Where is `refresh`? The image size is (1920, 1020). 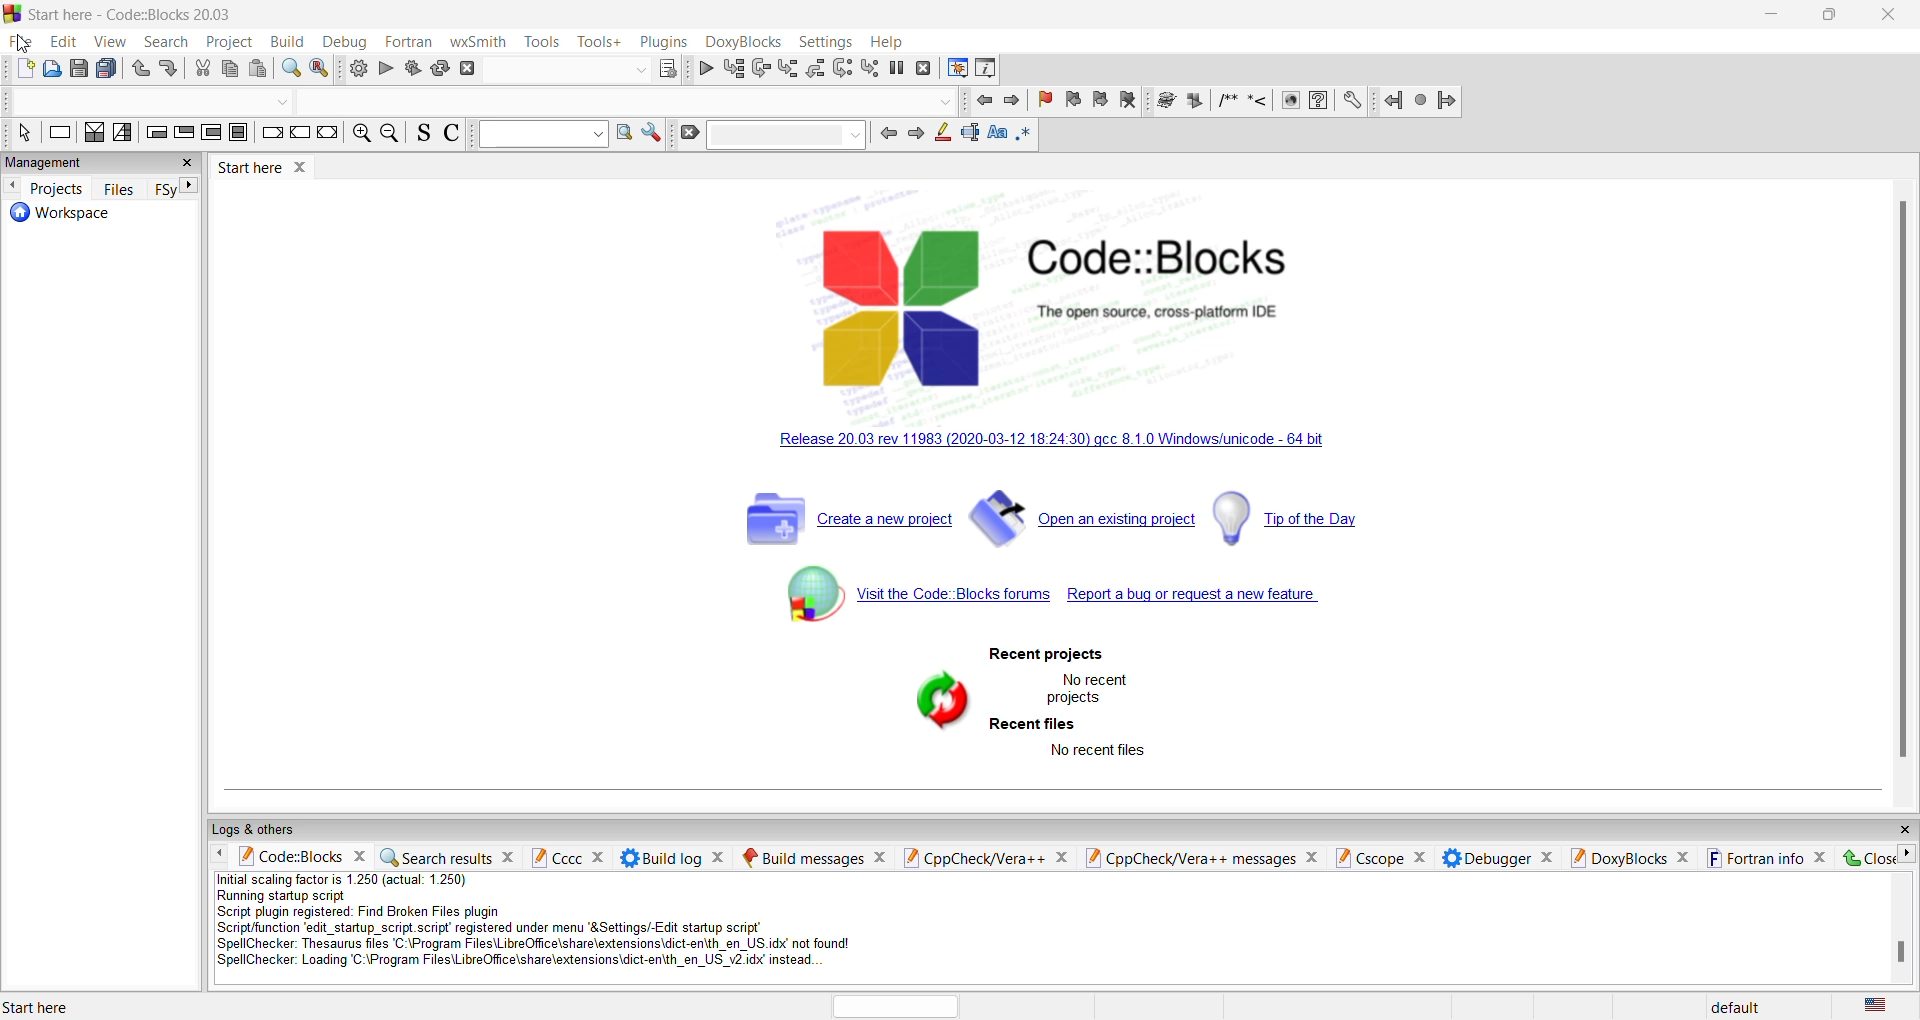 refresh is located at coordinates (937, 704).